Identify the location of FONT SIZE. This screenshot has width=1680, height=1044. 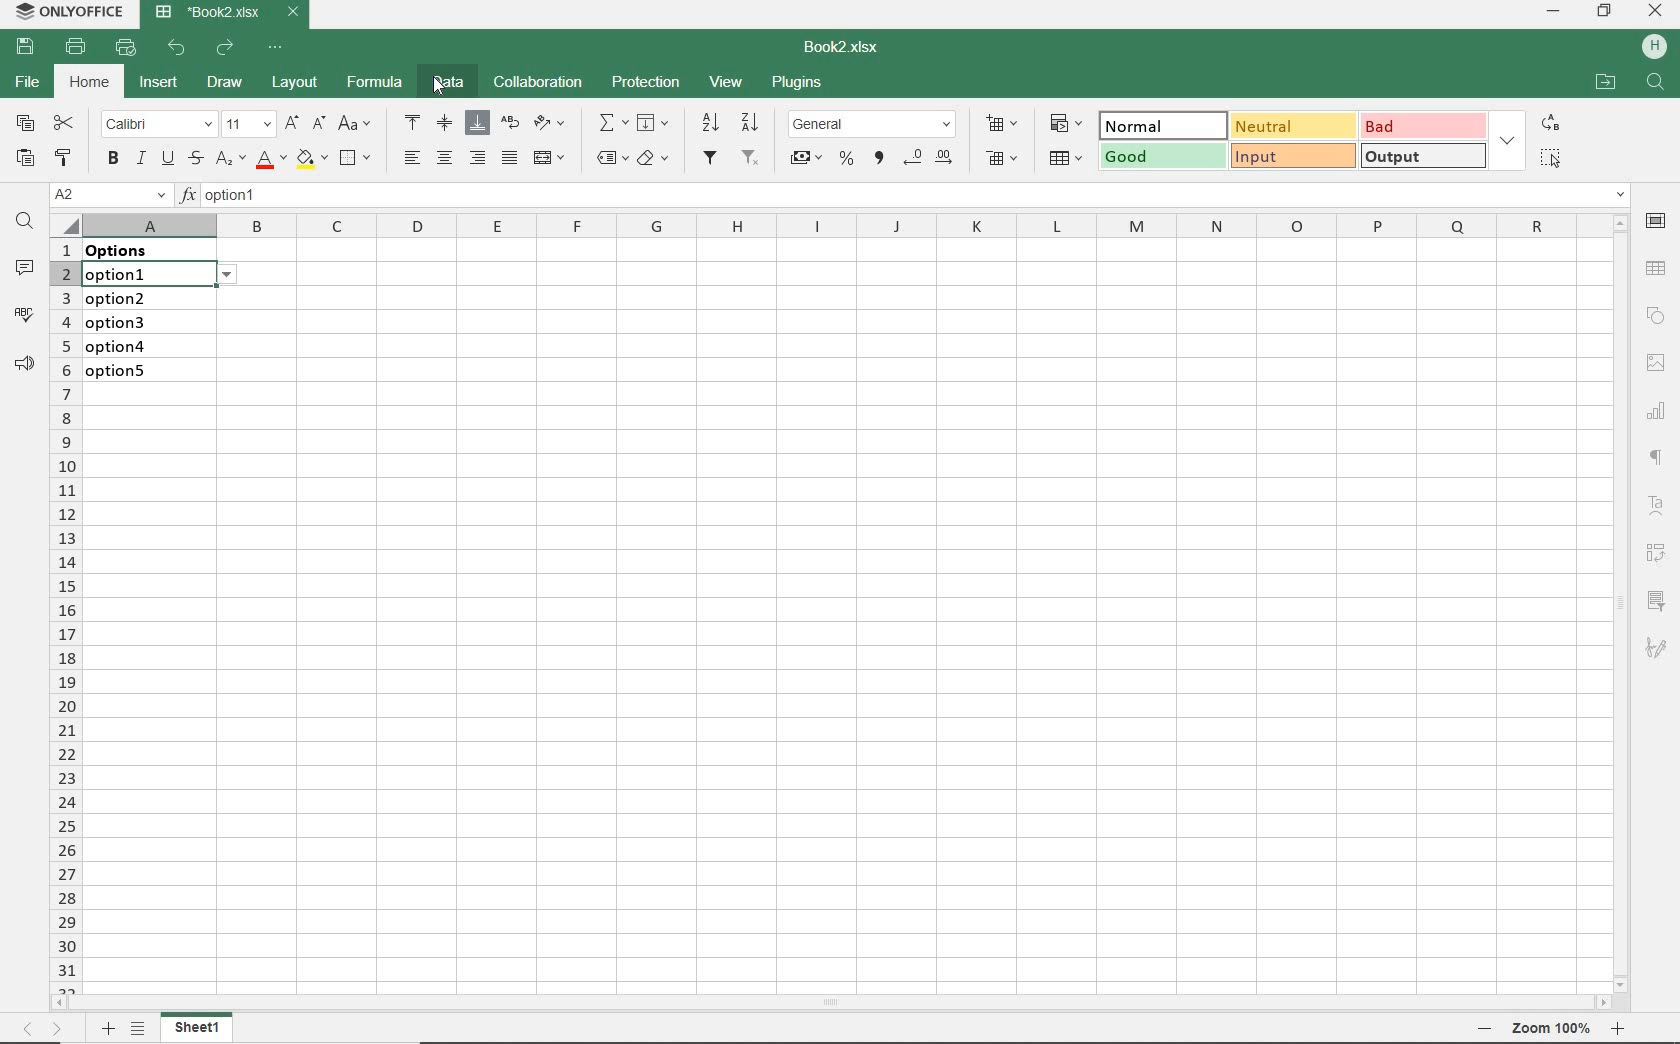
(246, 125).